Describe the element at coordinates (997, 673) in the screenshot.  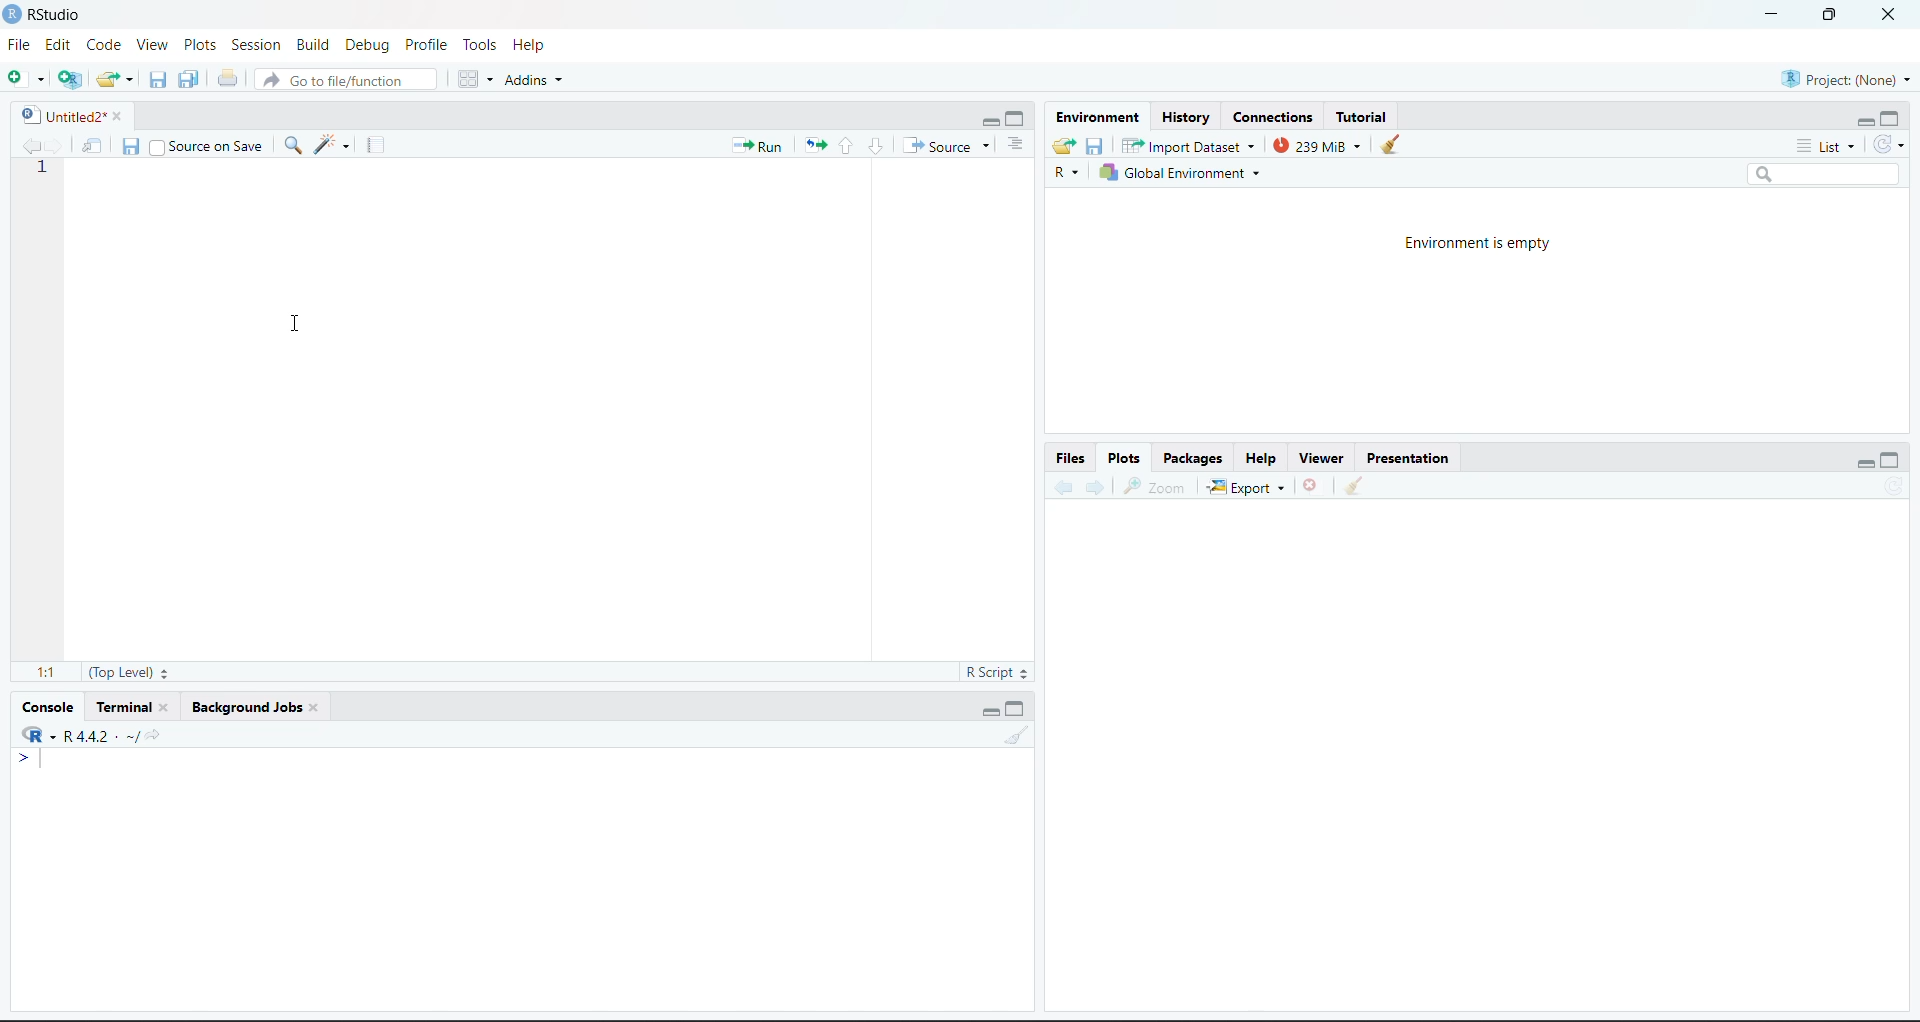
I see `R Script` at that location.